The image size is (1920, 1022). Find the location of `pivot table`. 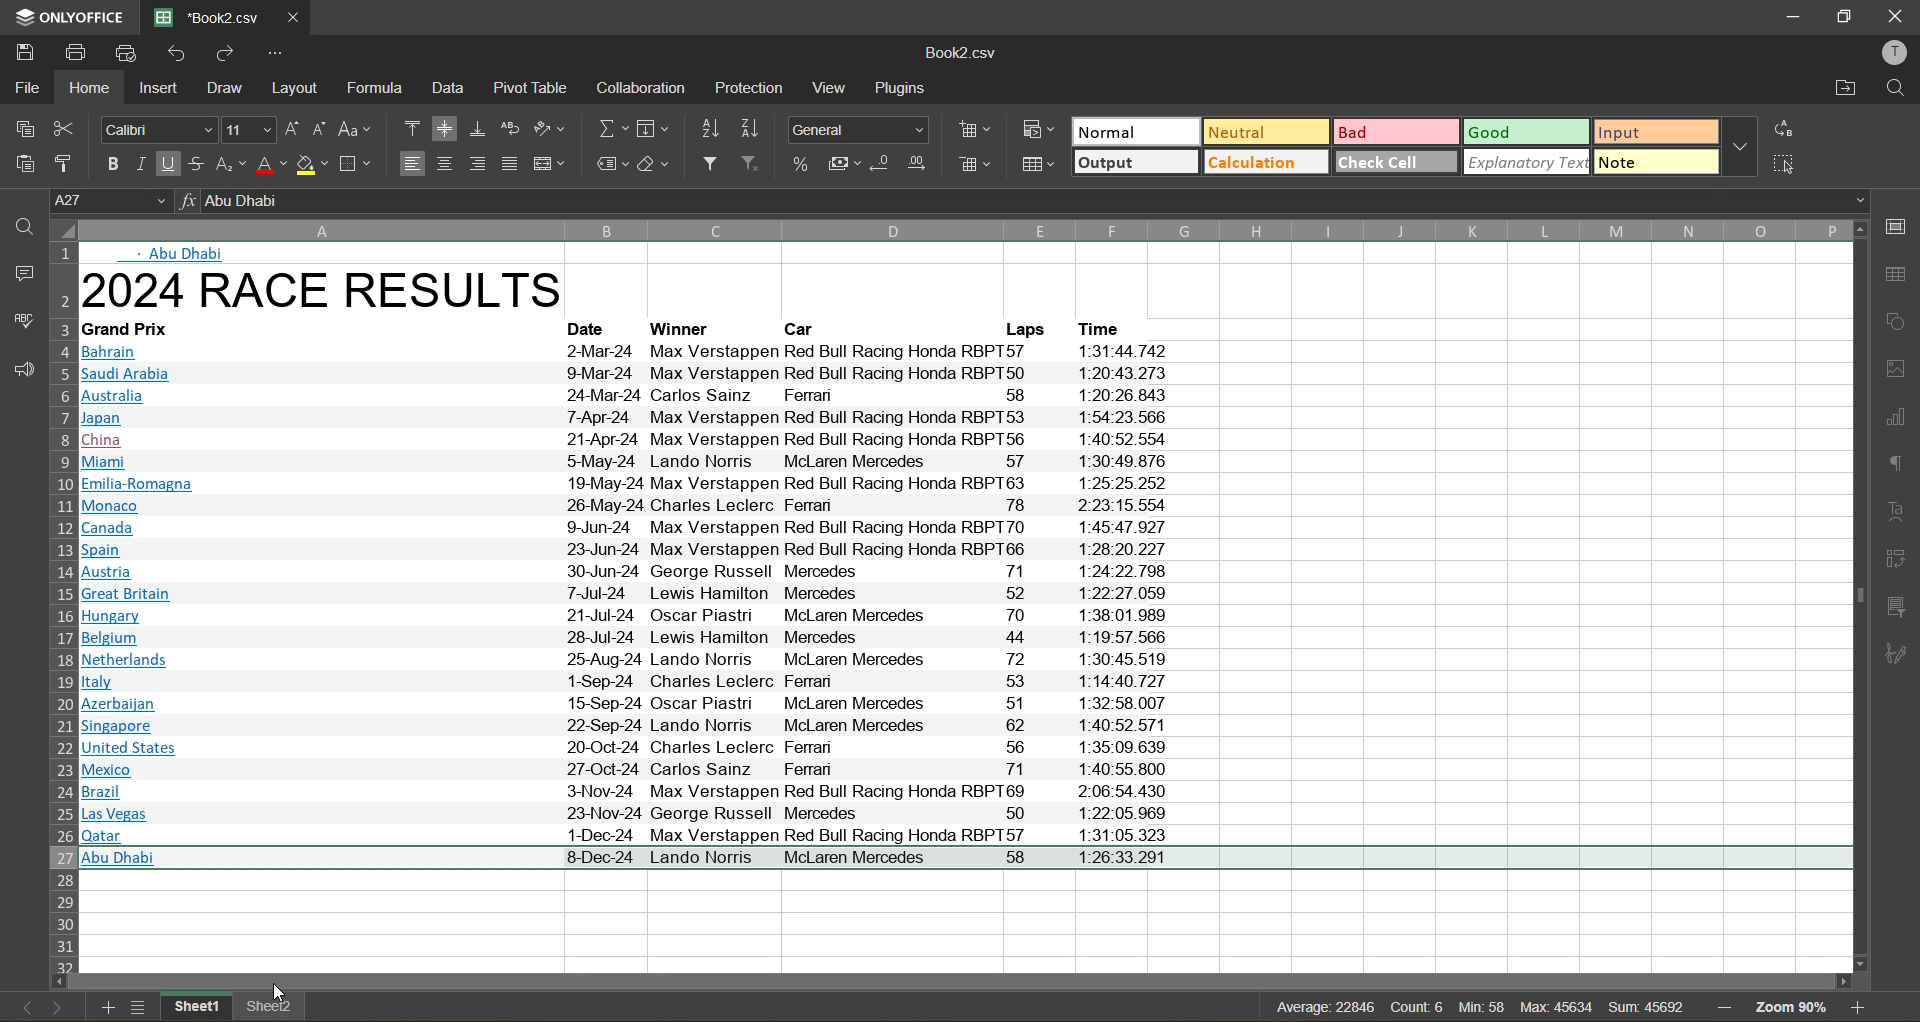

pivot table is located at coordinates (1898, 564).